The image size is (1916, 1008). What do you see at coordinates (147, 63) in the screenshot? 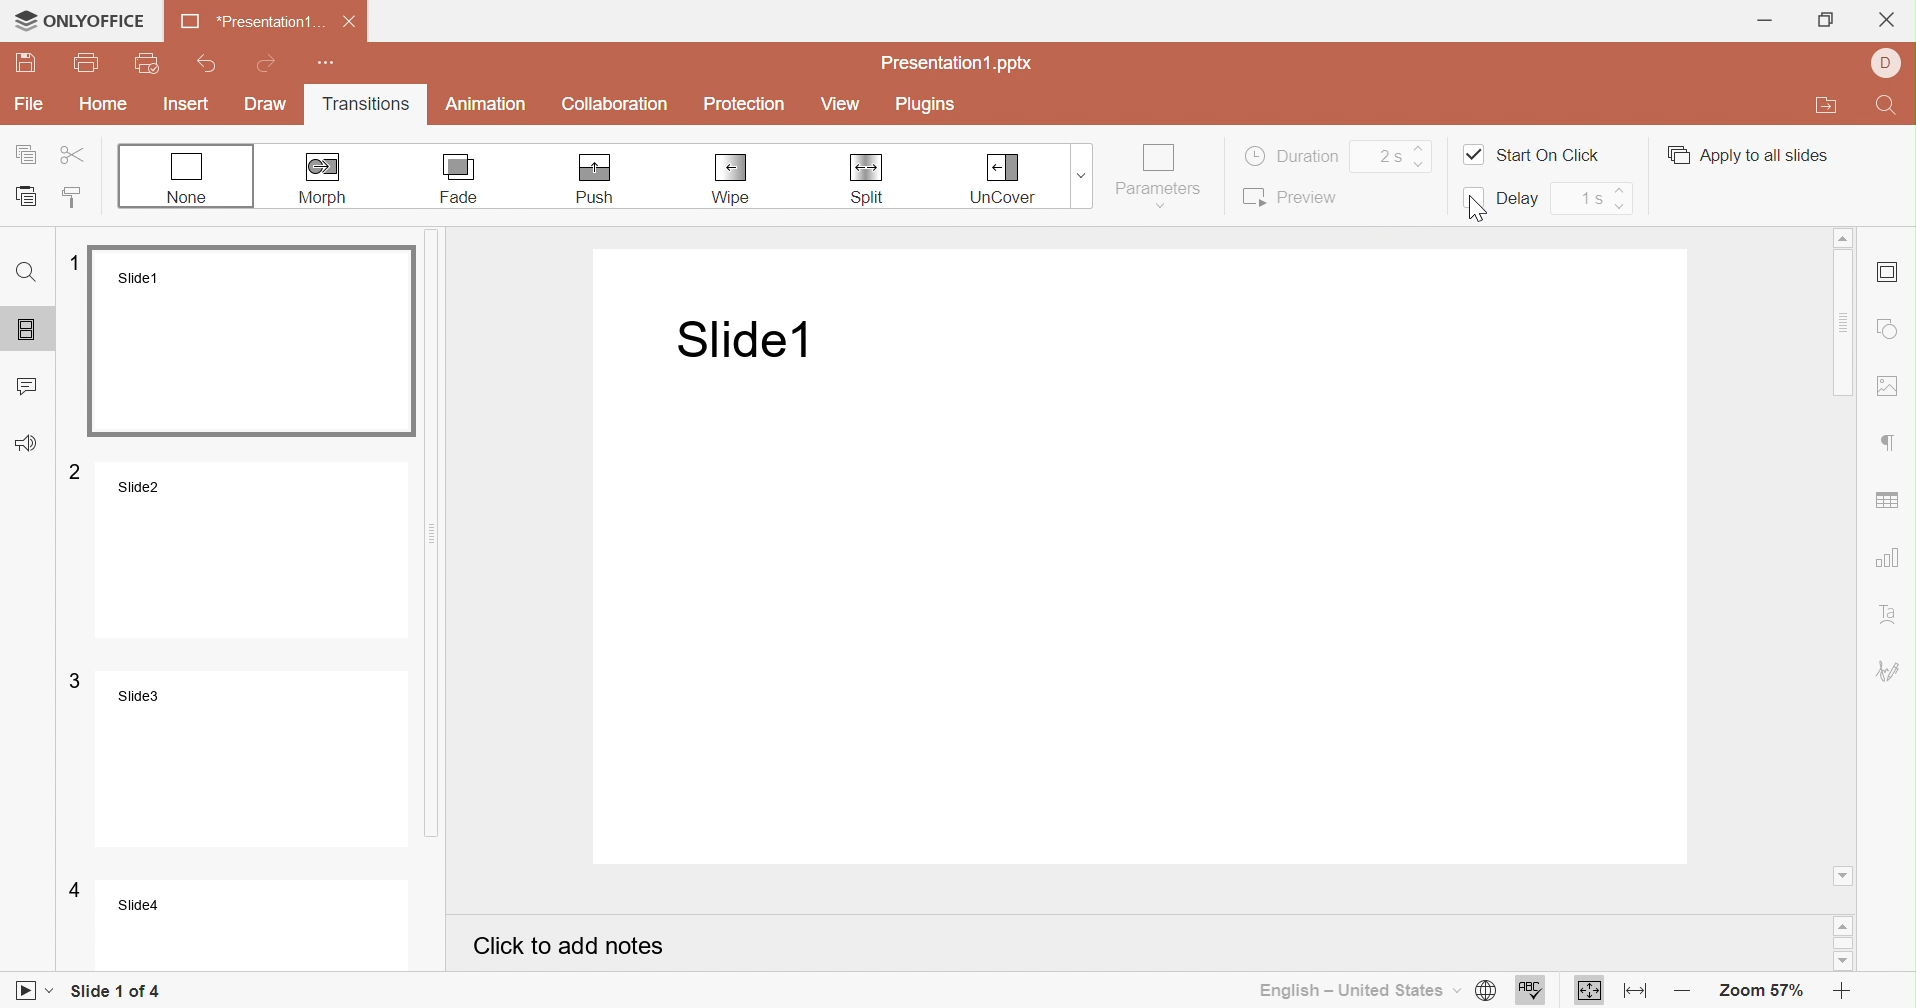
I see `Quick print` at bounding box center [147, 63].